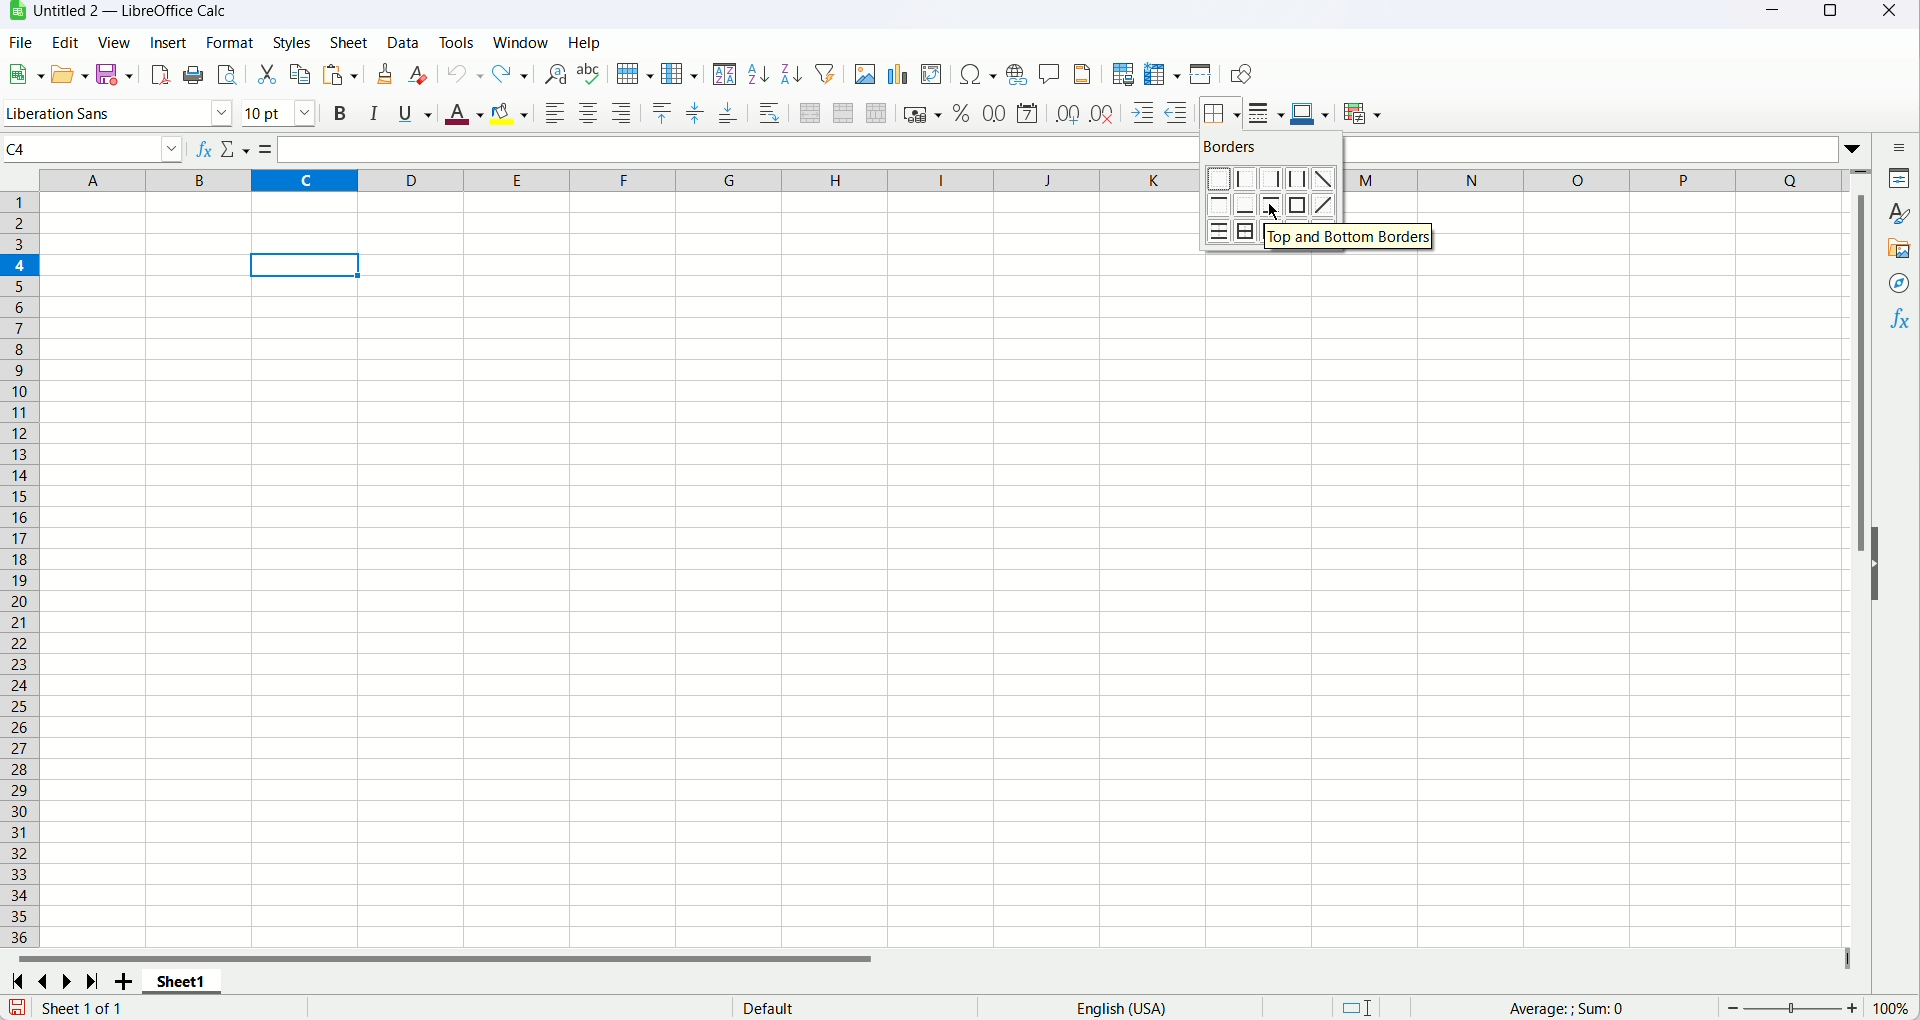 The image size is (1920, 1020). What do you see at coordinates (1123, 75) in the screenshot?
I see `Define print area` at bounding box center [1123, 75].